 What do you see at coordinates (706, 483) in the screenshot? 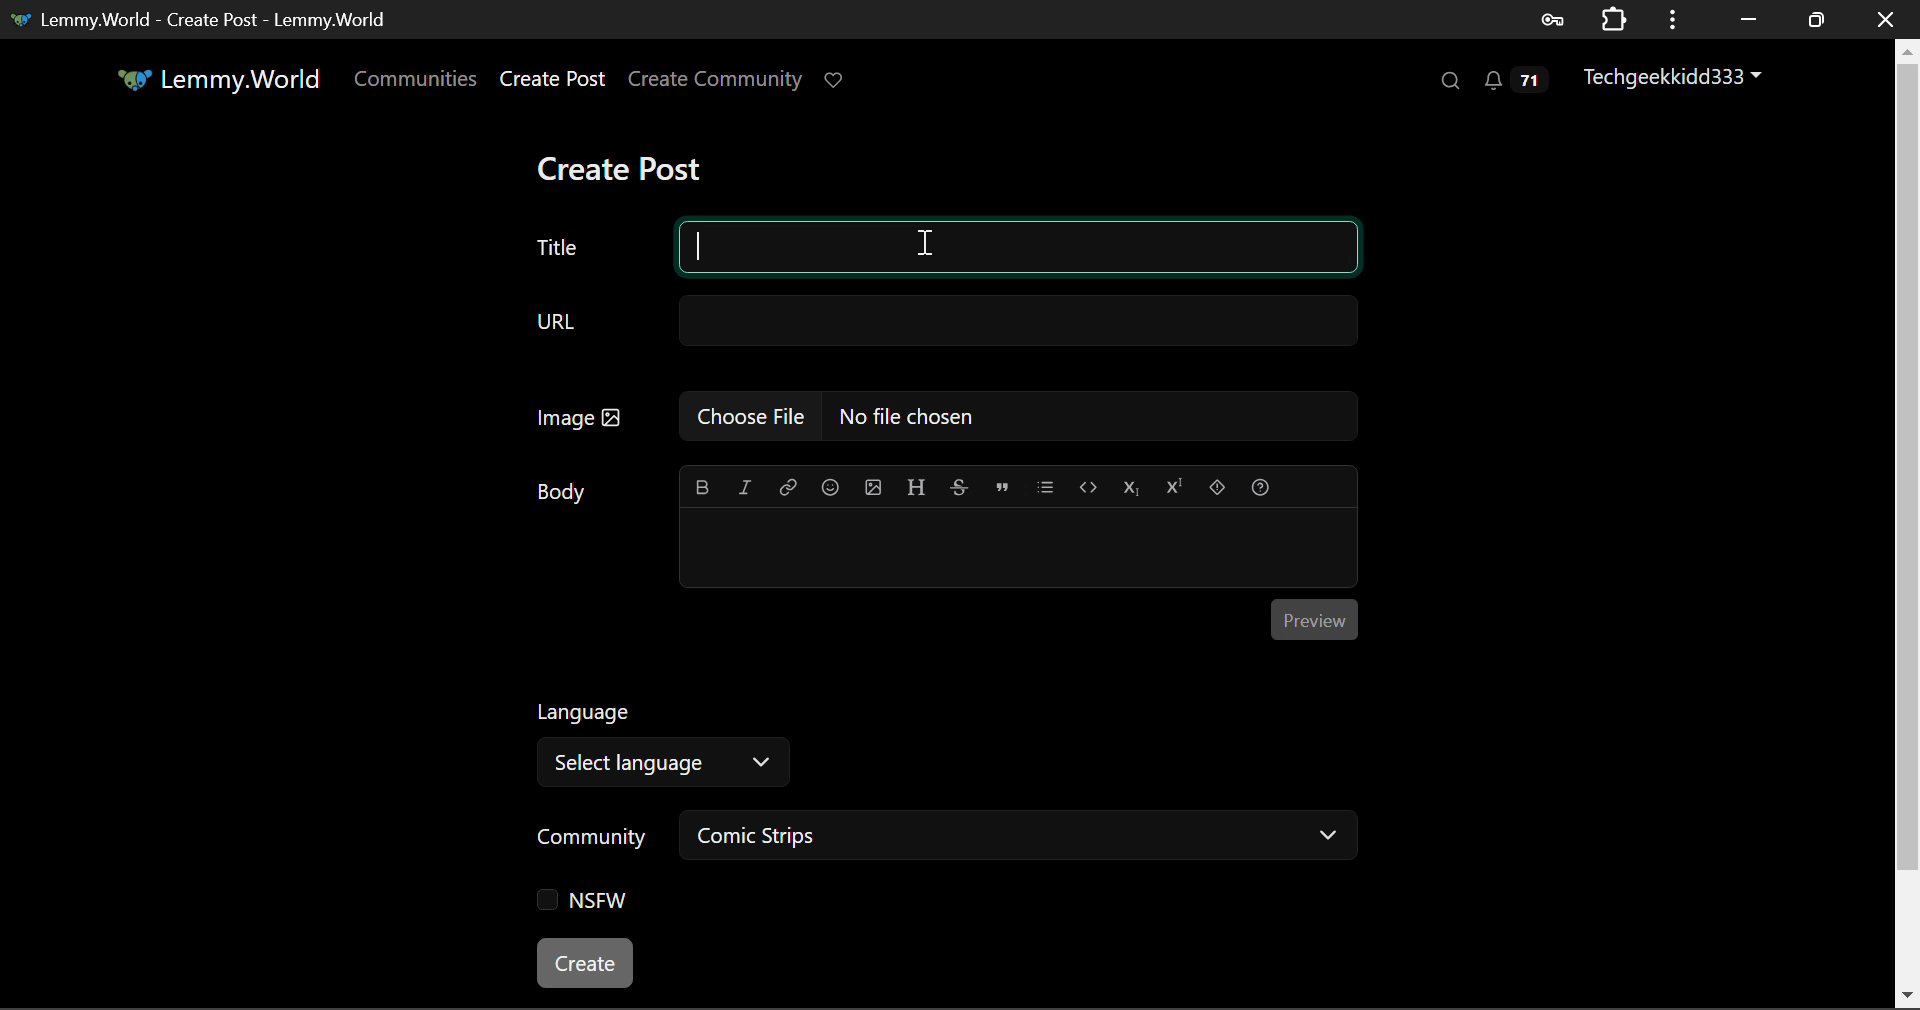
I see `bold` at bounding box center [706, 483].